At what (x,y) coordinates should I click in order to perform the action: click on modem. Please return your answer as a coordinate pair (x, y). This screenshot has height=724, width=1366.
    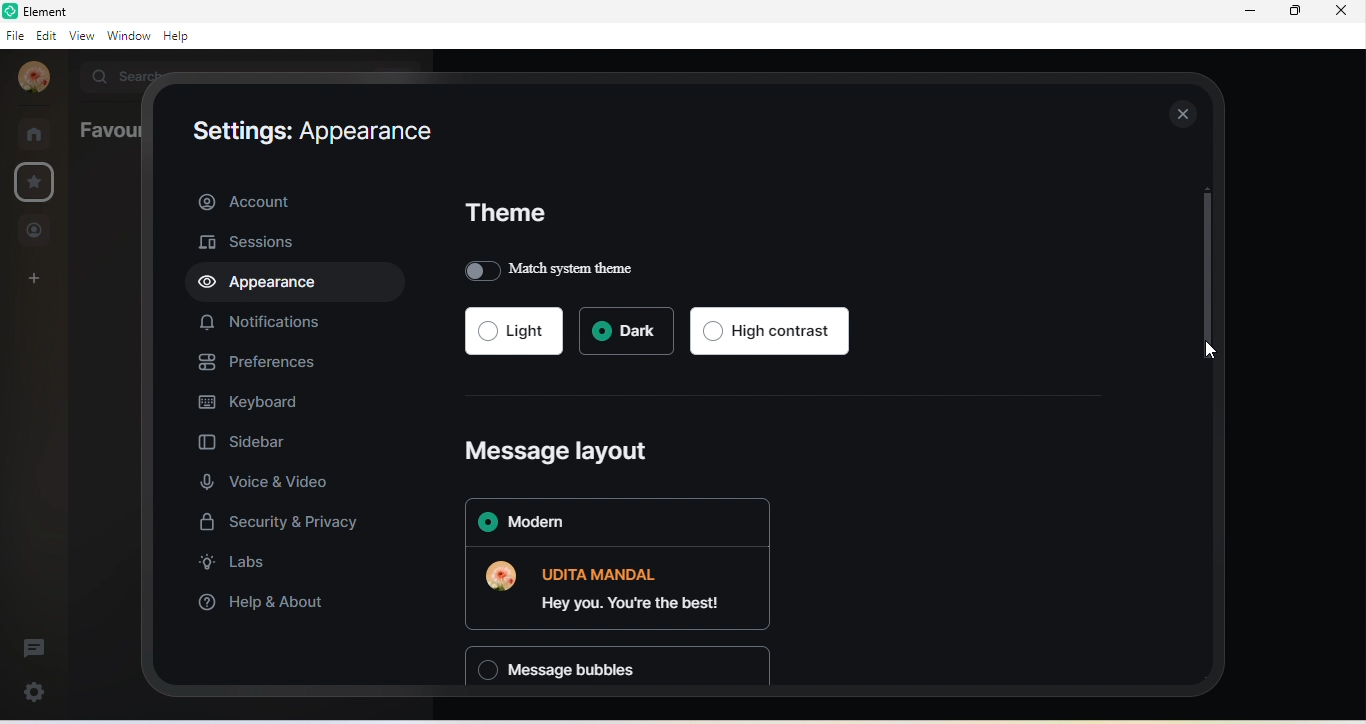
    Looking at the image, I should click on (613, 523).